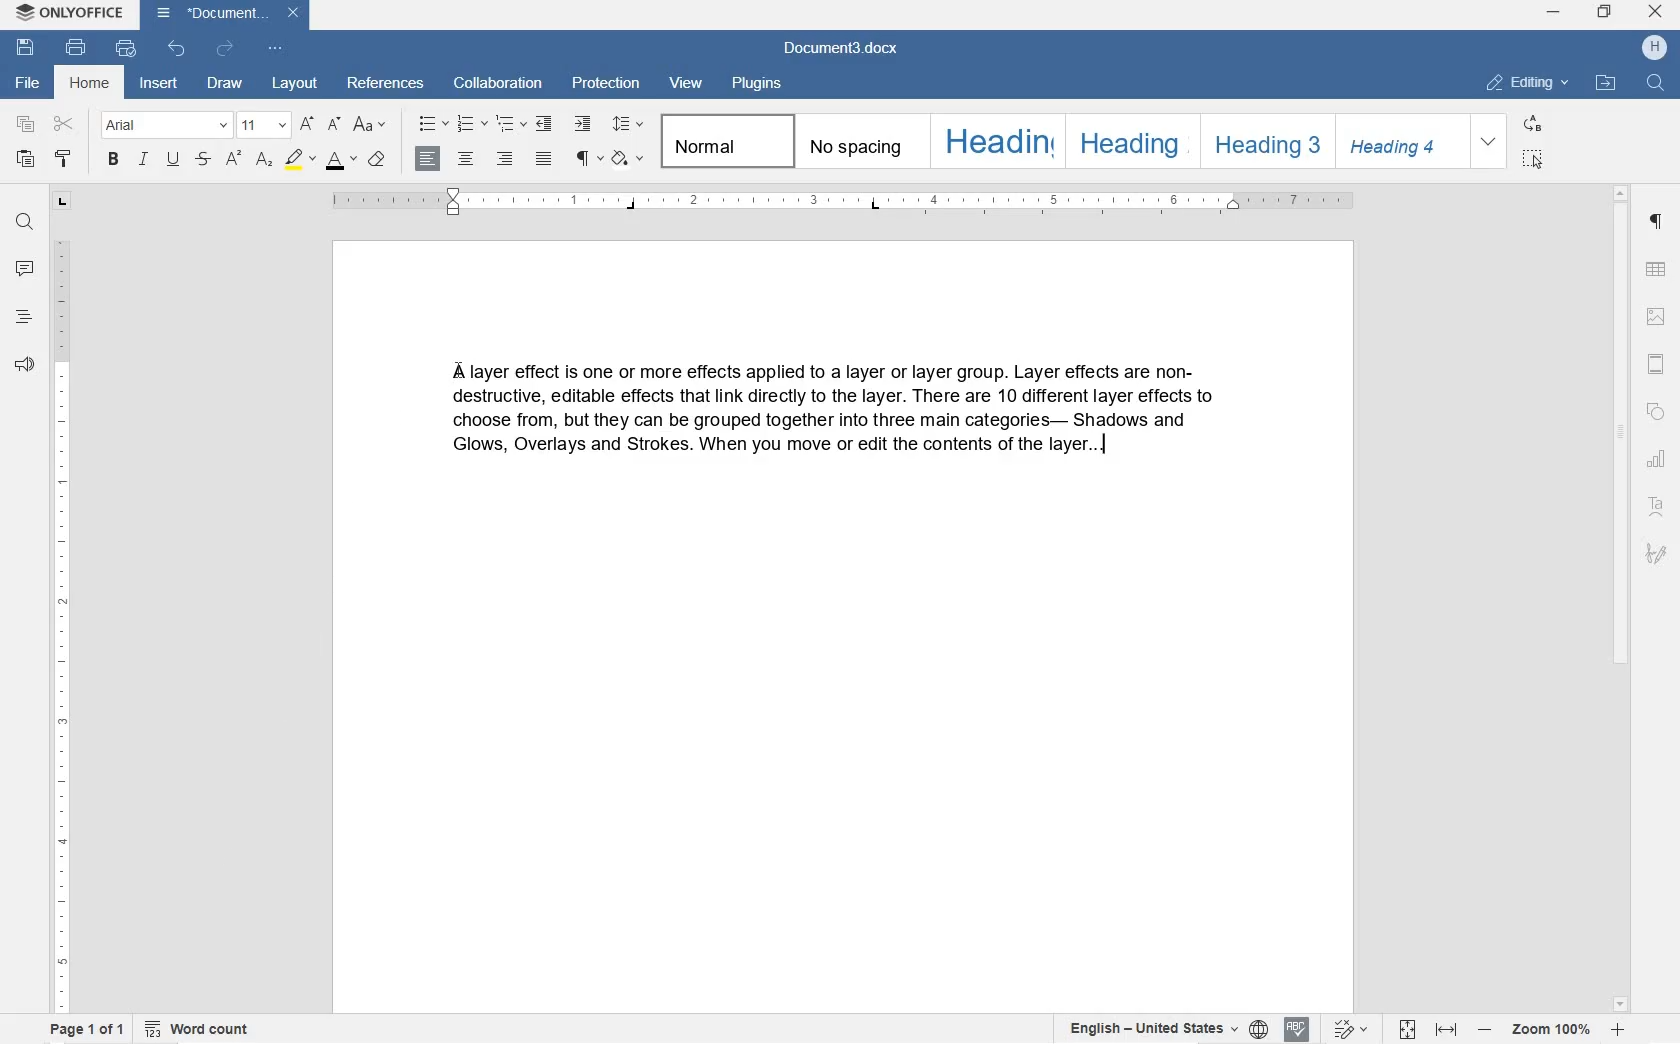  What do you see at coordinates (1658, 318) in the screenshot?
I see `IMAGE` at bounding box center [1658, 318].